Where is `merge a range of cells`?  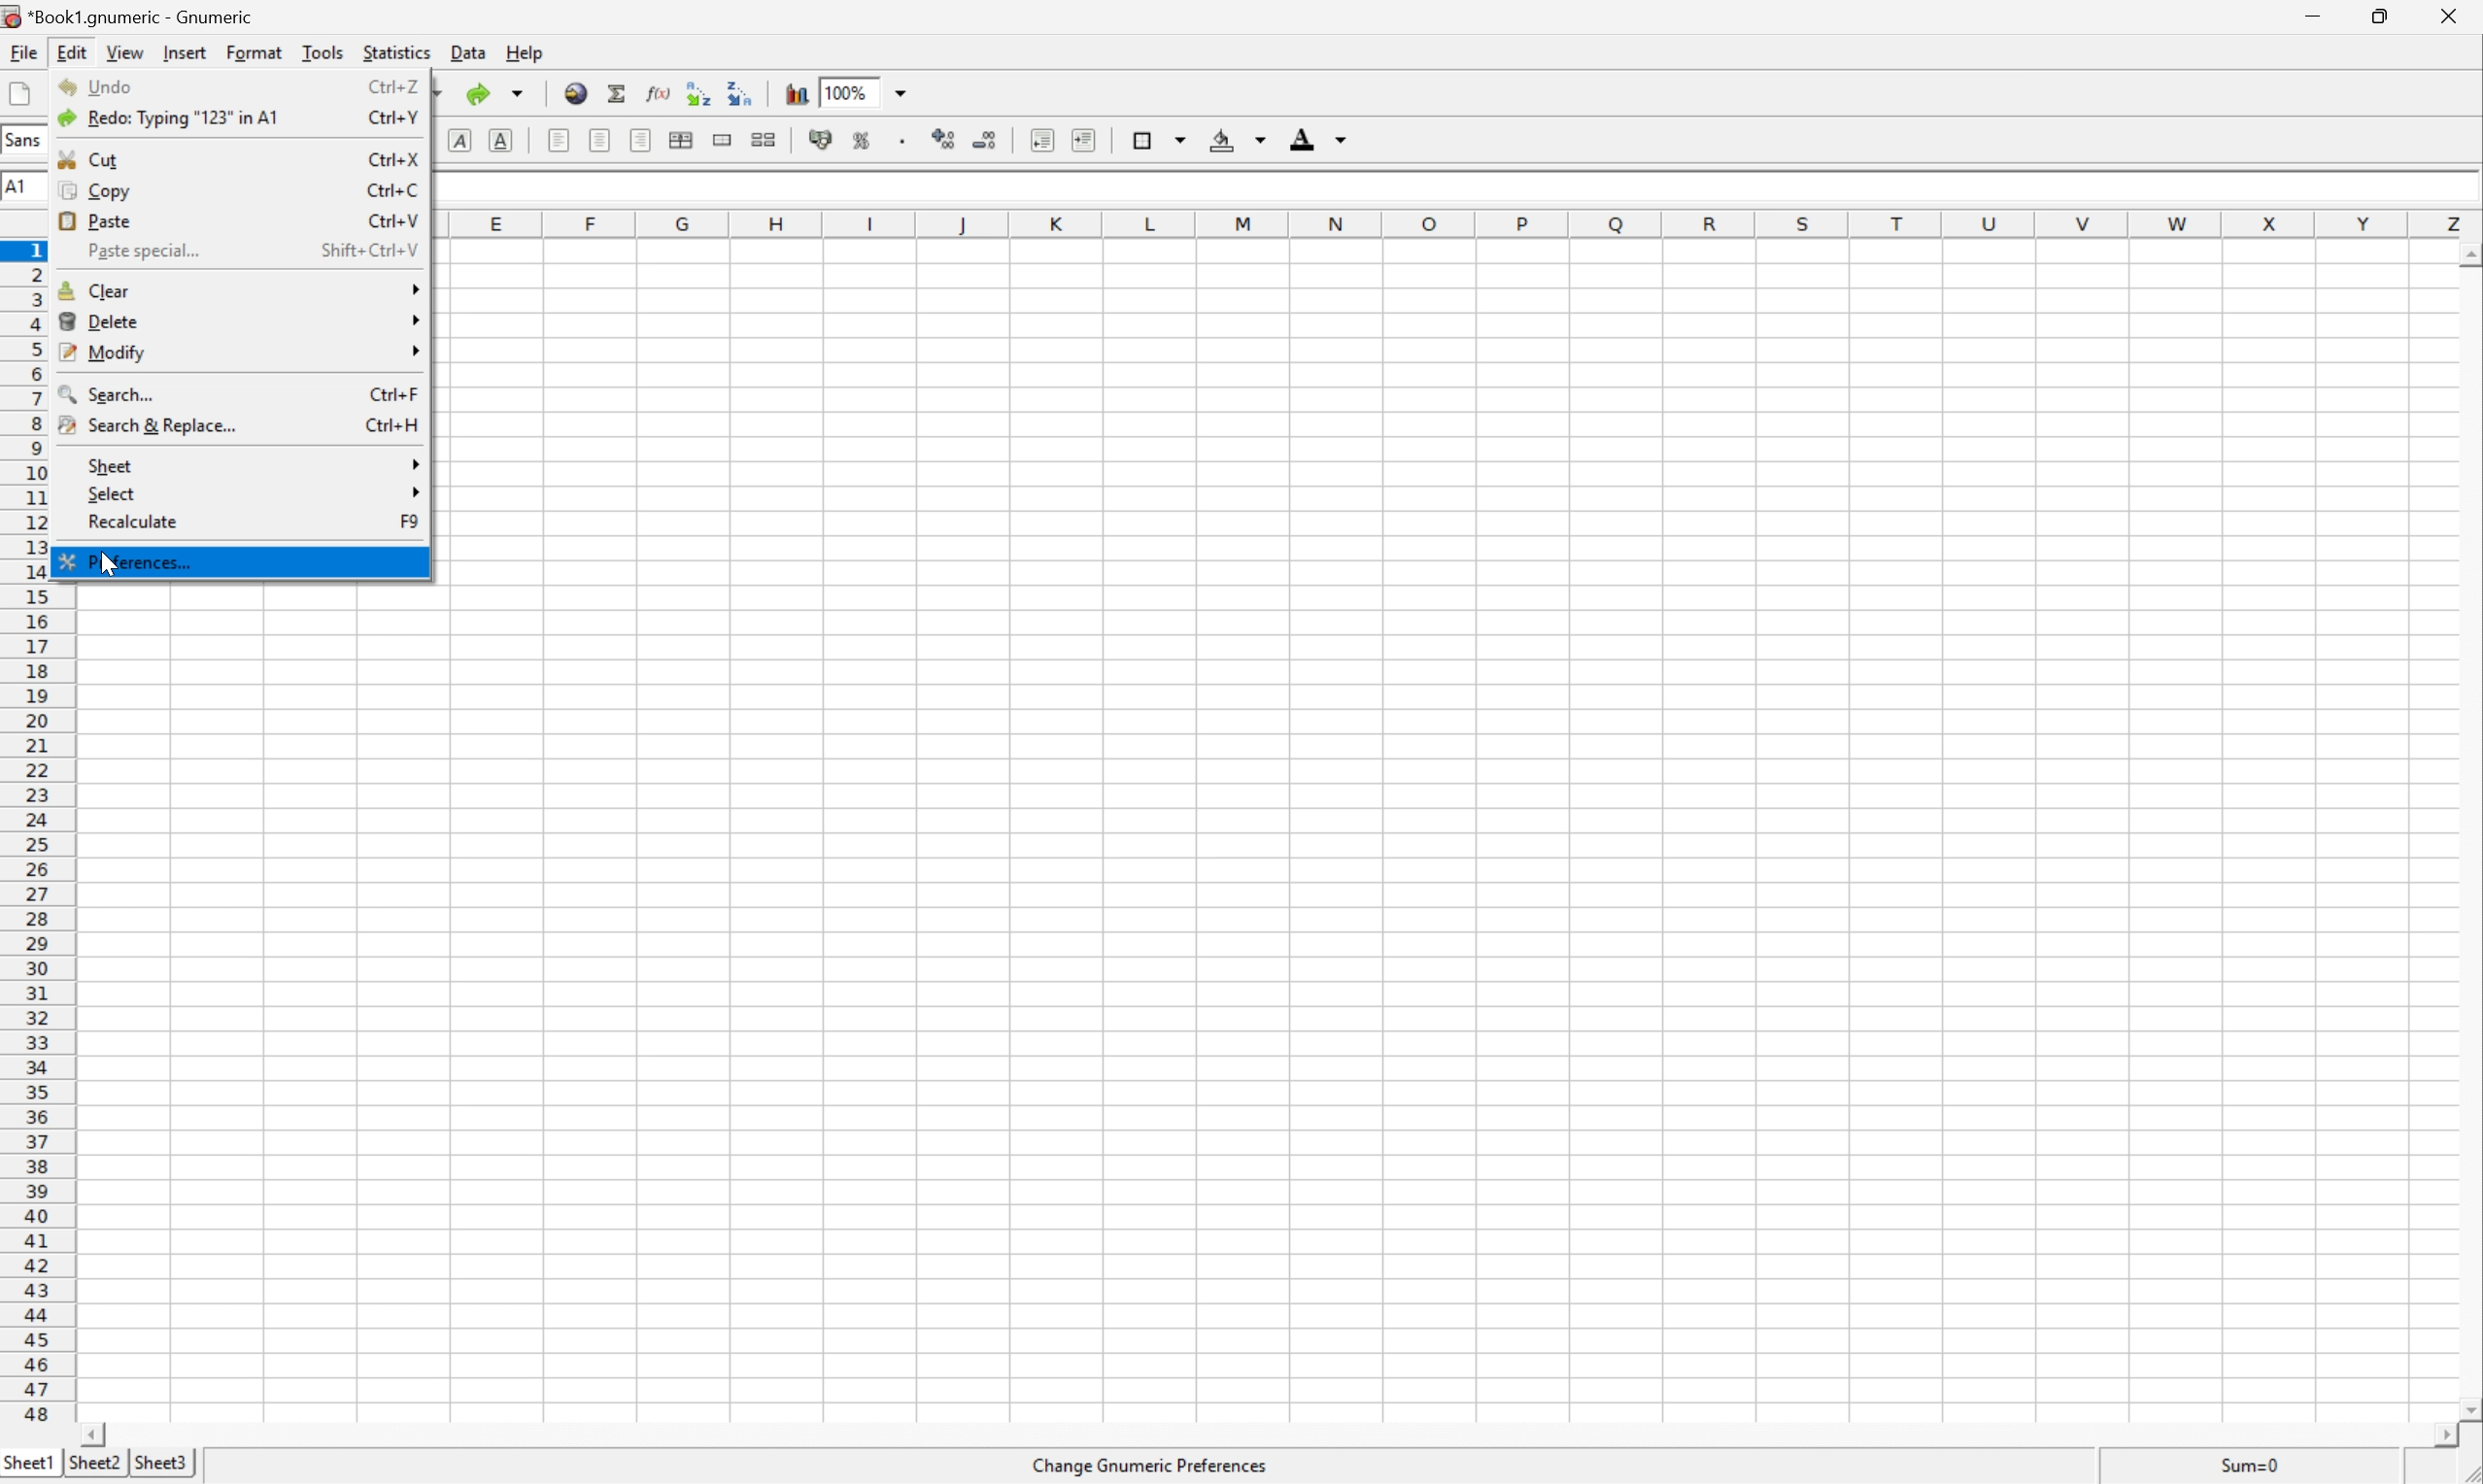
merge a range of cells is located at coordinates (720, 138).